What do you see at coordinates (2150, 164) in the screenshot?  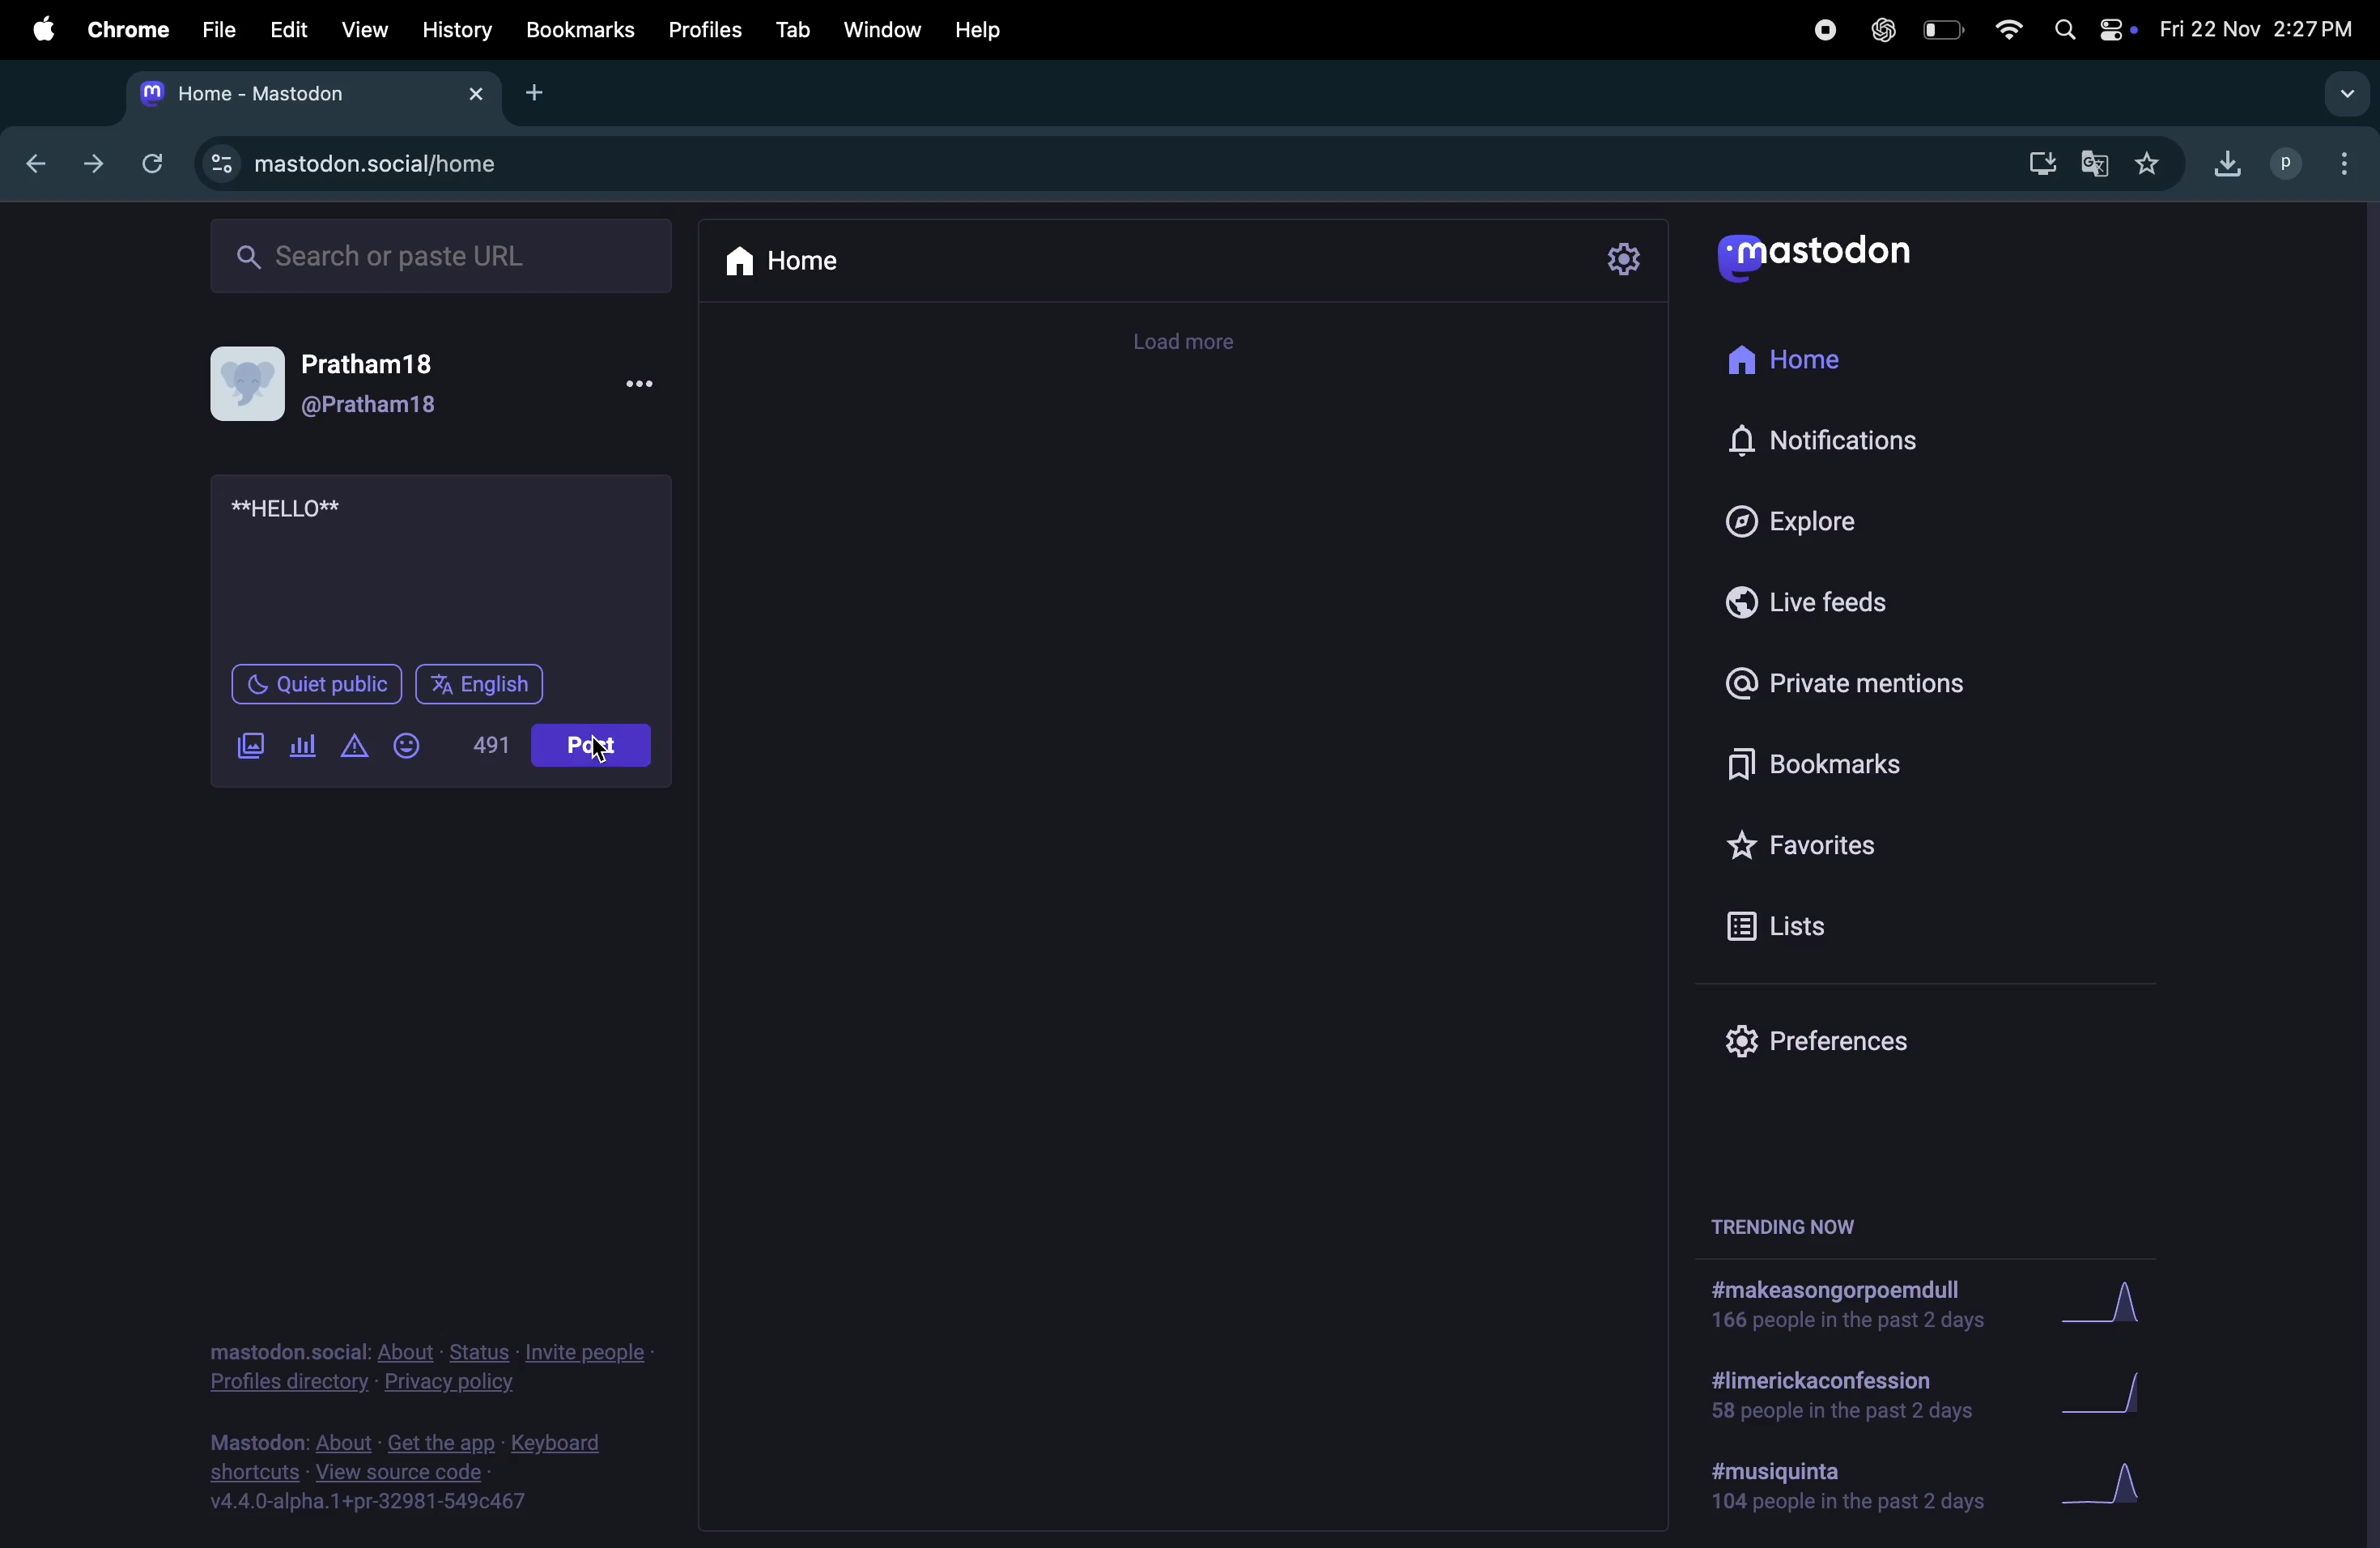 I see `favourites` at bounding box center [2150, 164].